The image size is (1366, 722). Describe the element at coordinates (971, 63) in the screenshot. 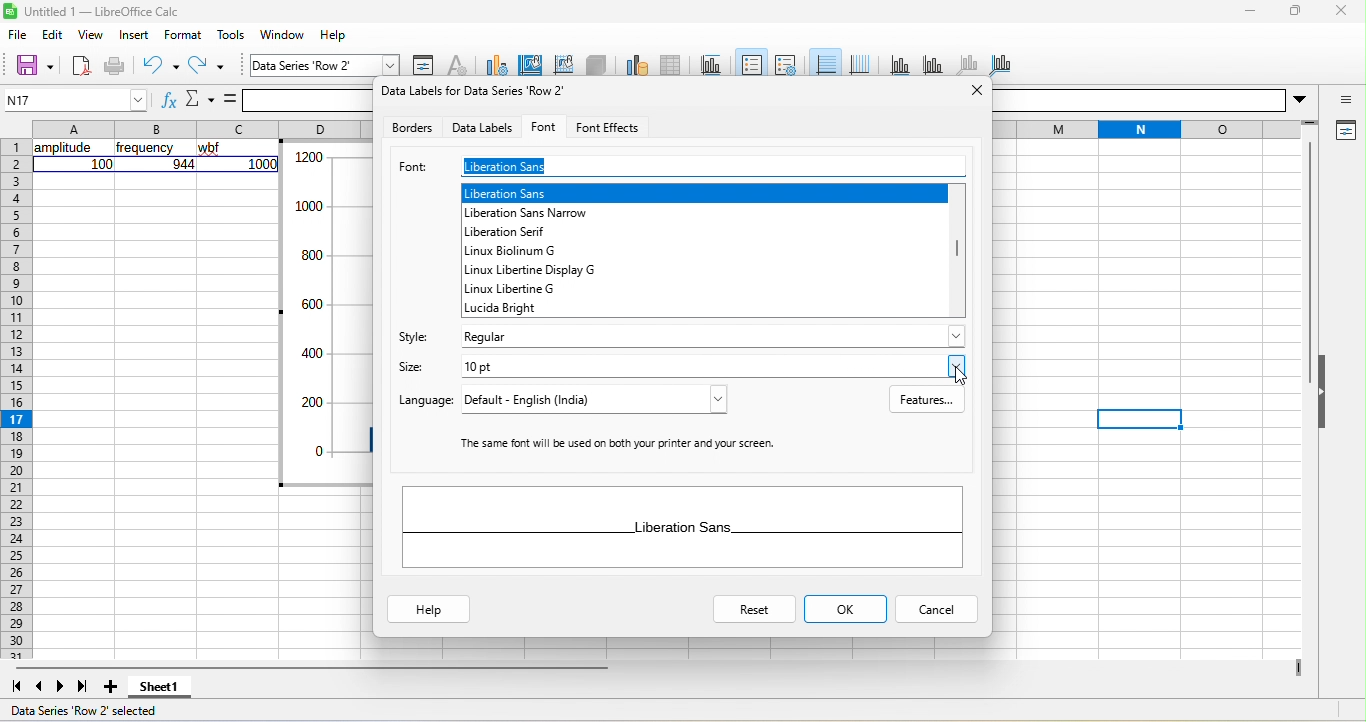

I see `z axis` at that location.